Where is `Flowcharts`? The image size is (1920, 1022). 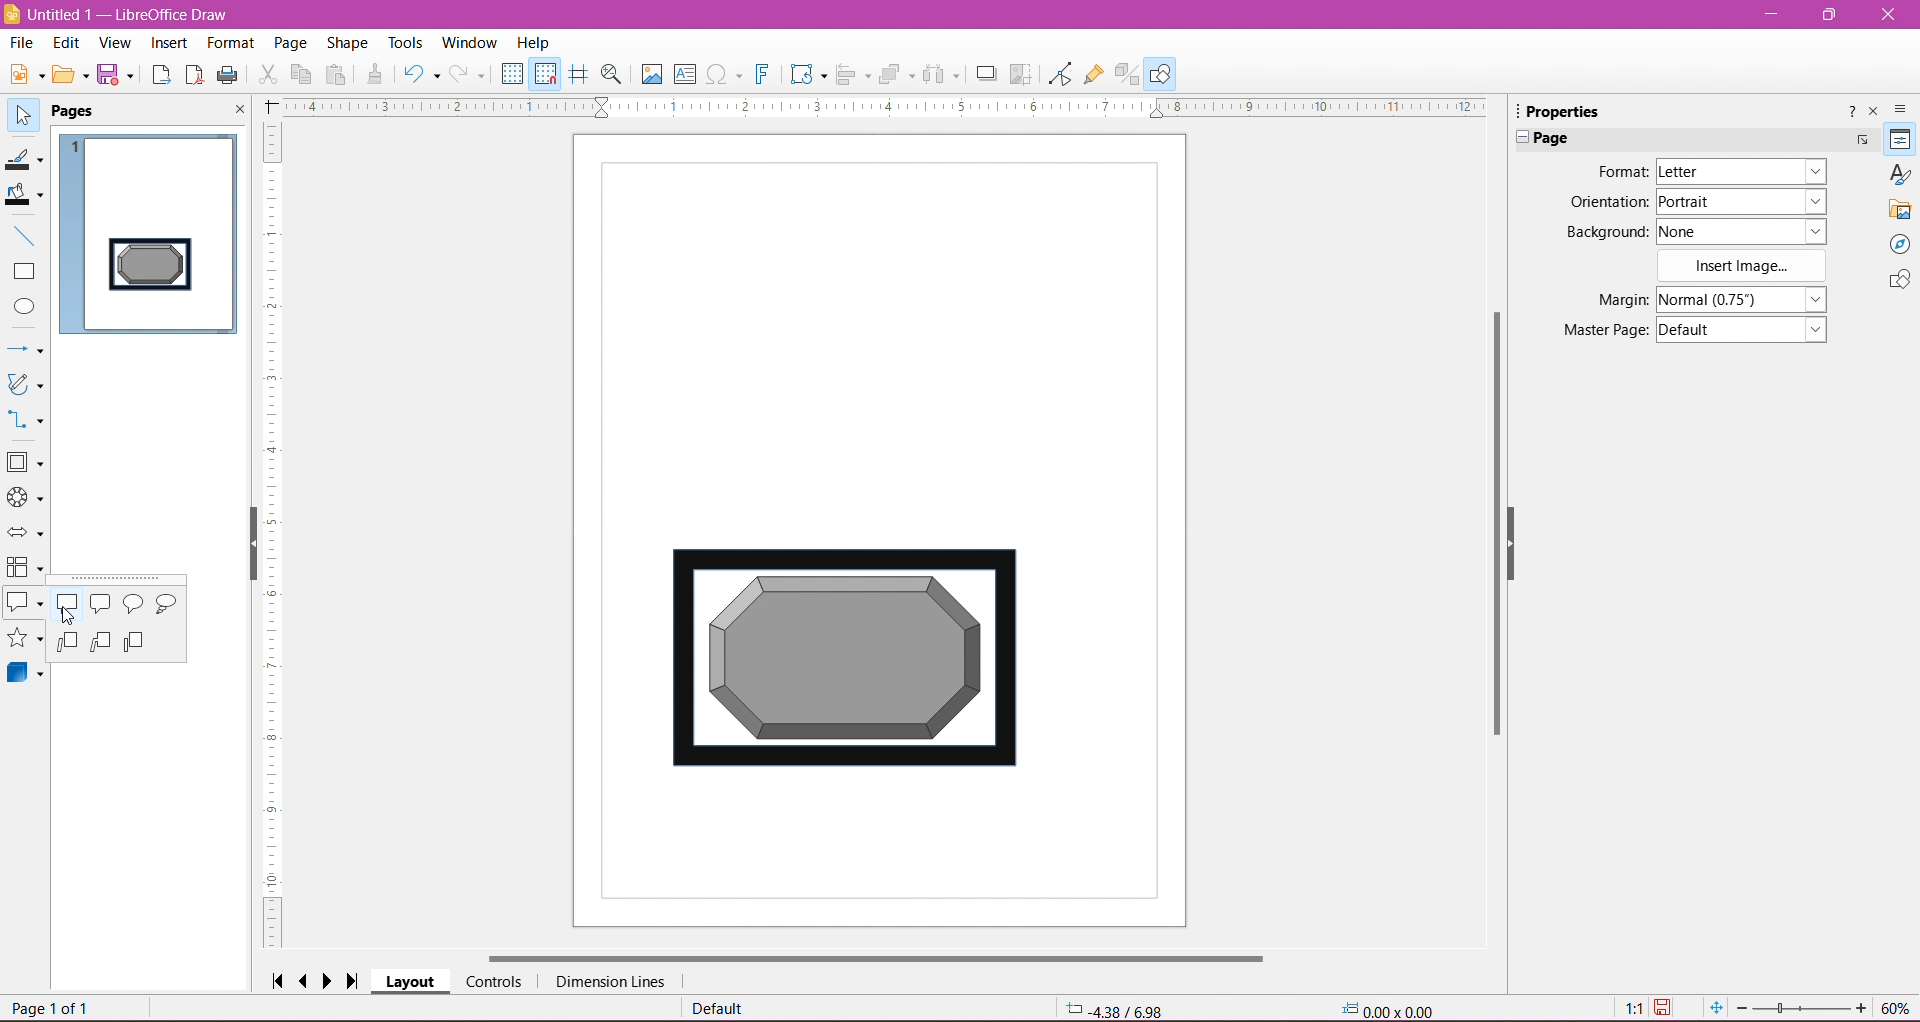 Flowcharts is located at coordinates (25, 569).